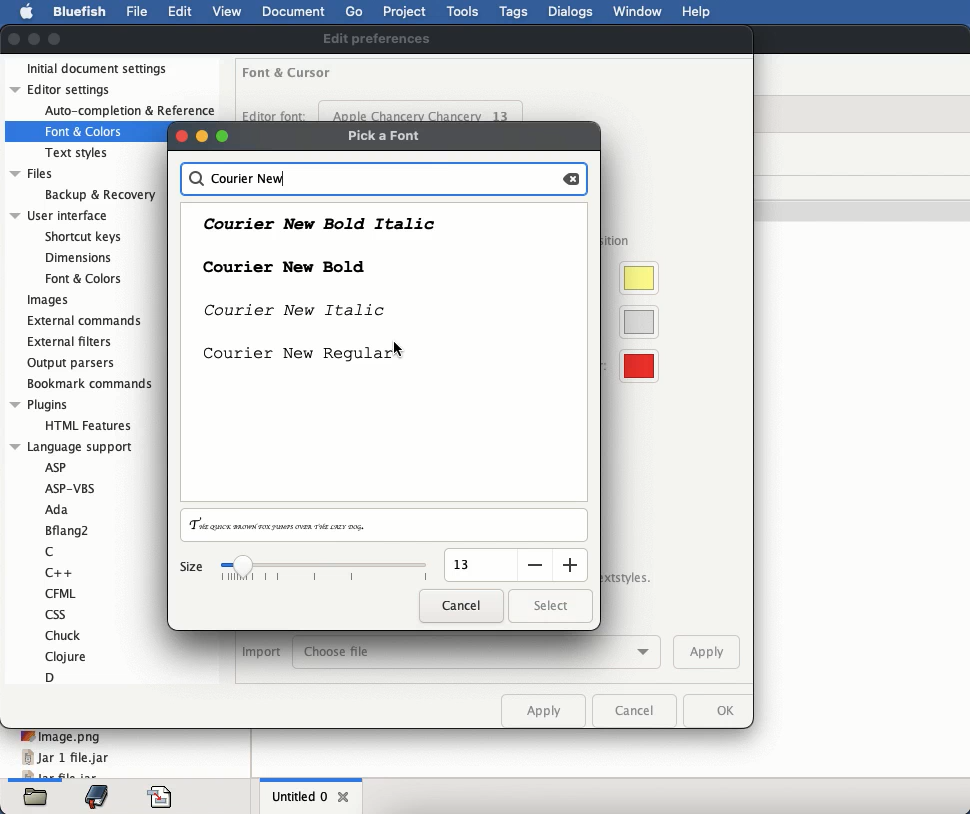 This screenshot has width=970, height=814. Describe the element at coordinates (230, 11) in the screenshot. I see `view` at that location.